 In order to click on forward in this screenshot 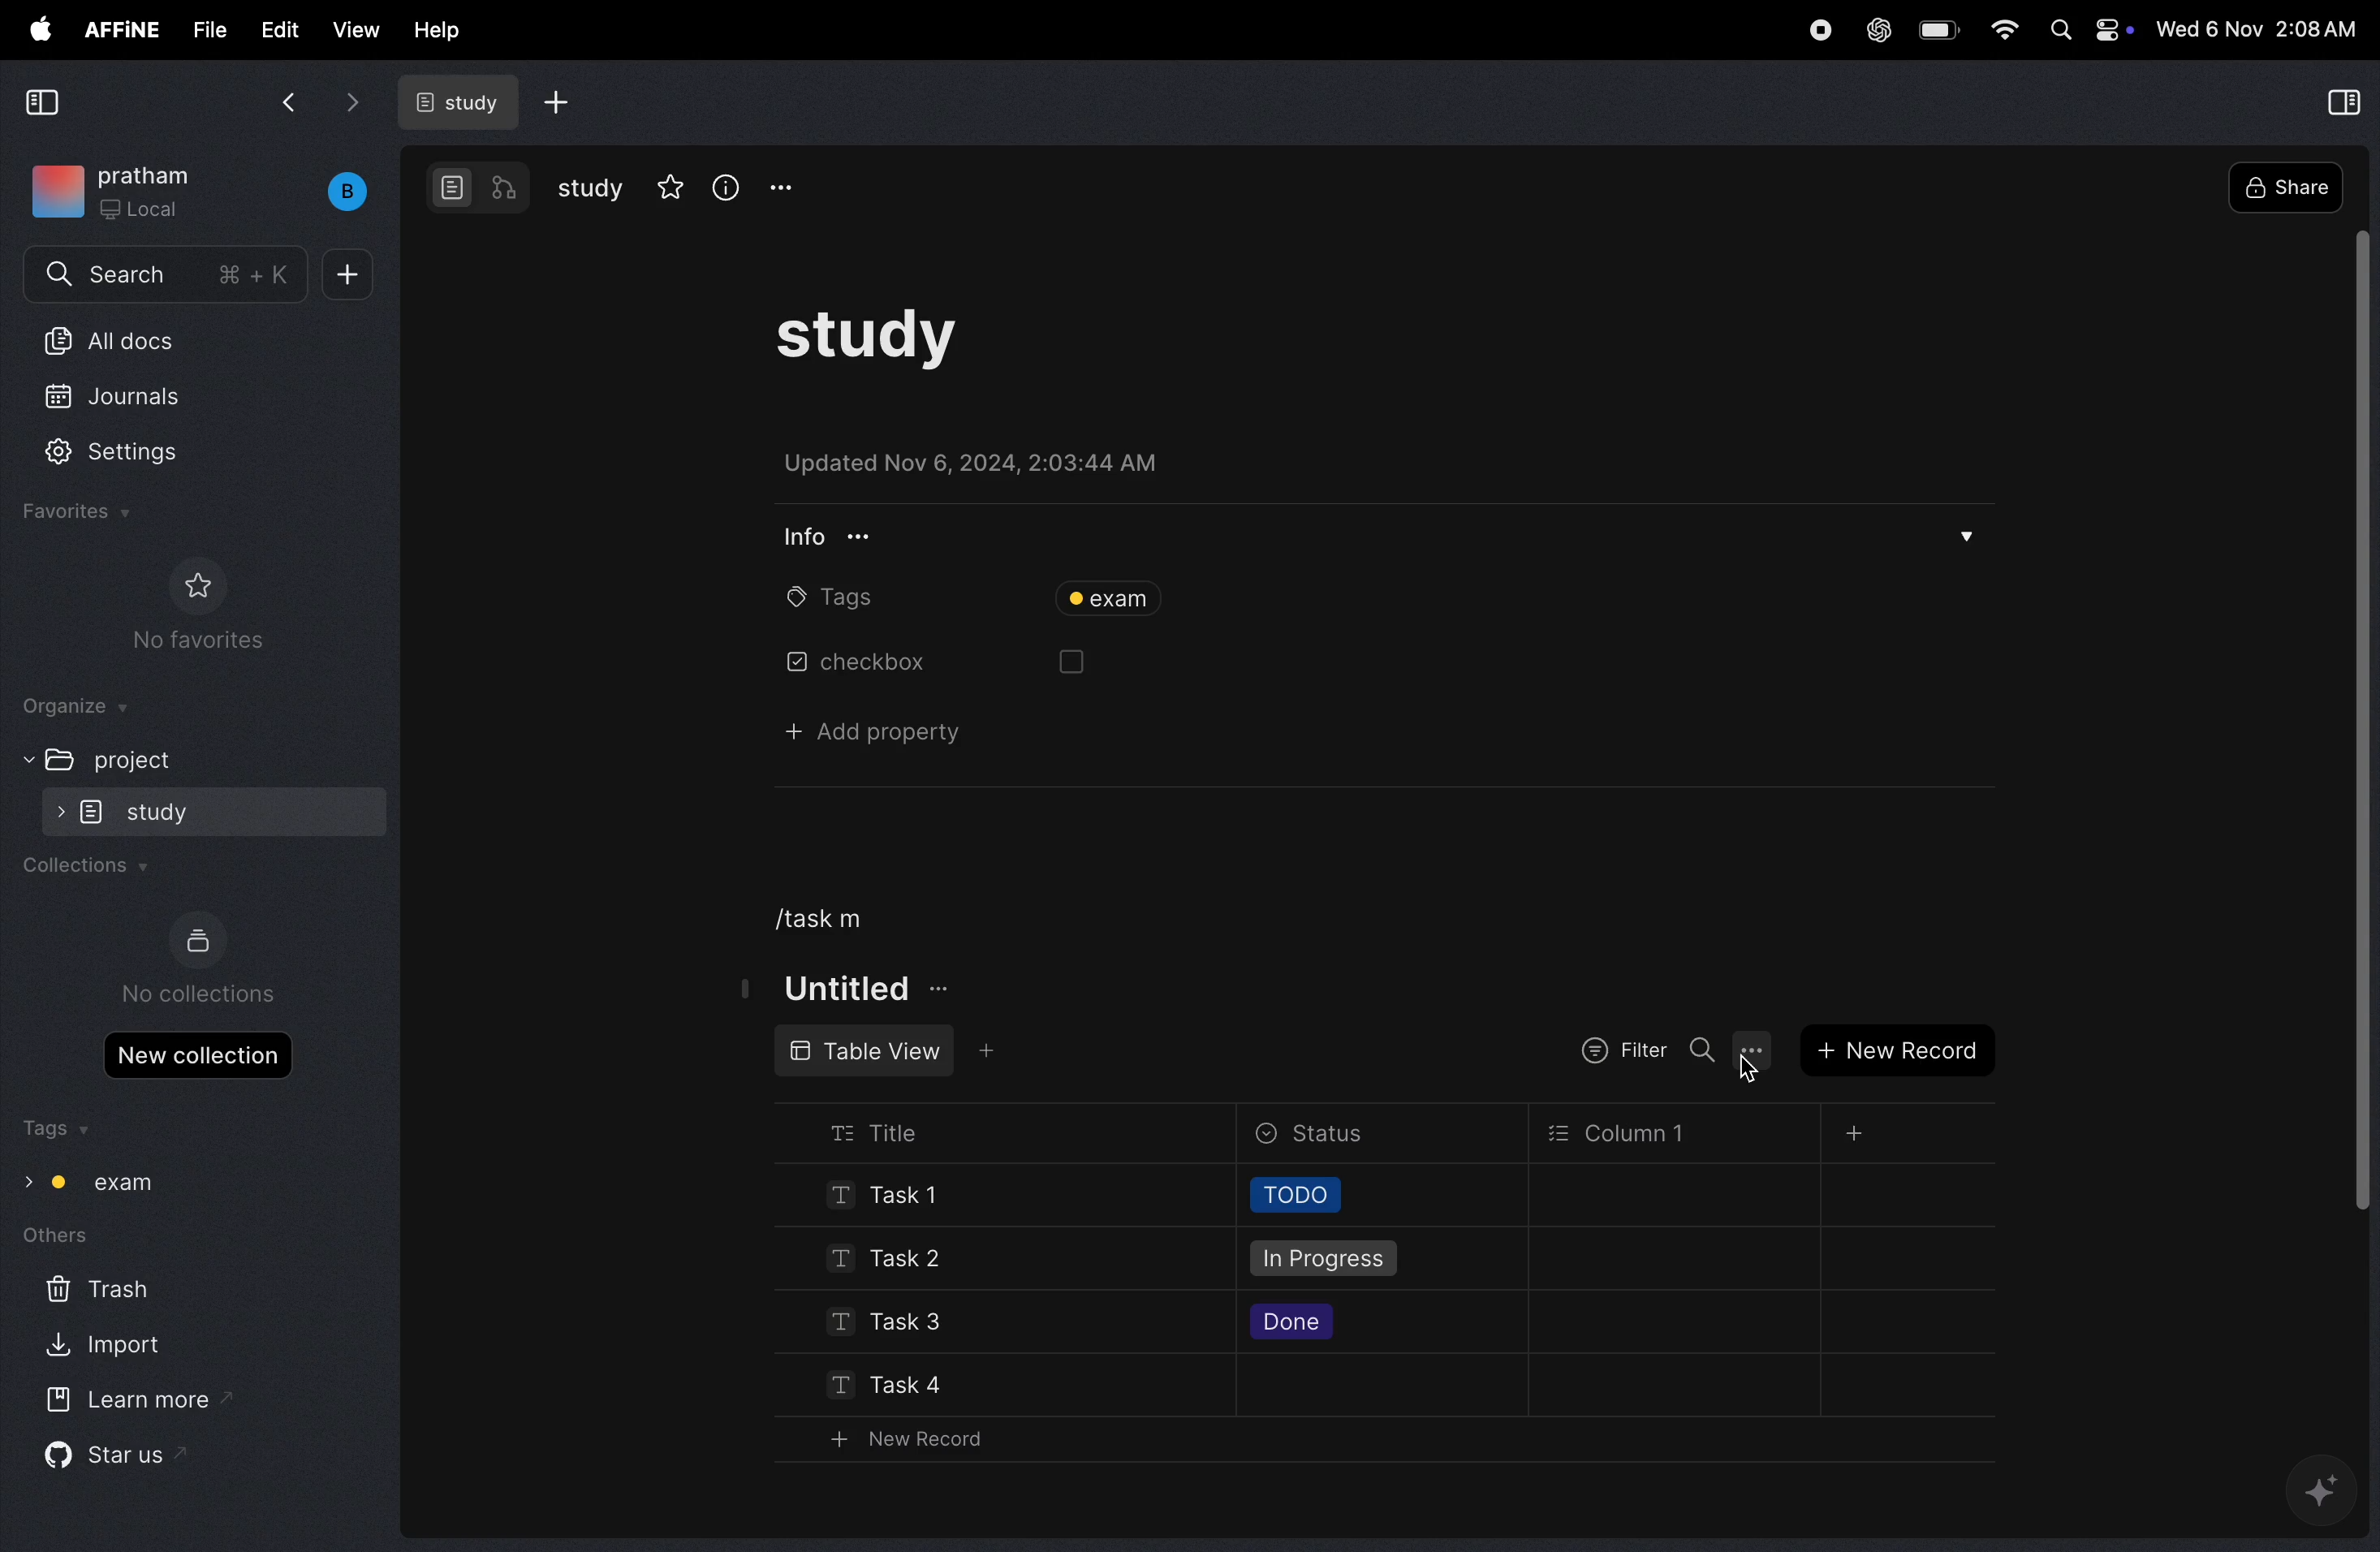, I will do `click(347, 103)`.